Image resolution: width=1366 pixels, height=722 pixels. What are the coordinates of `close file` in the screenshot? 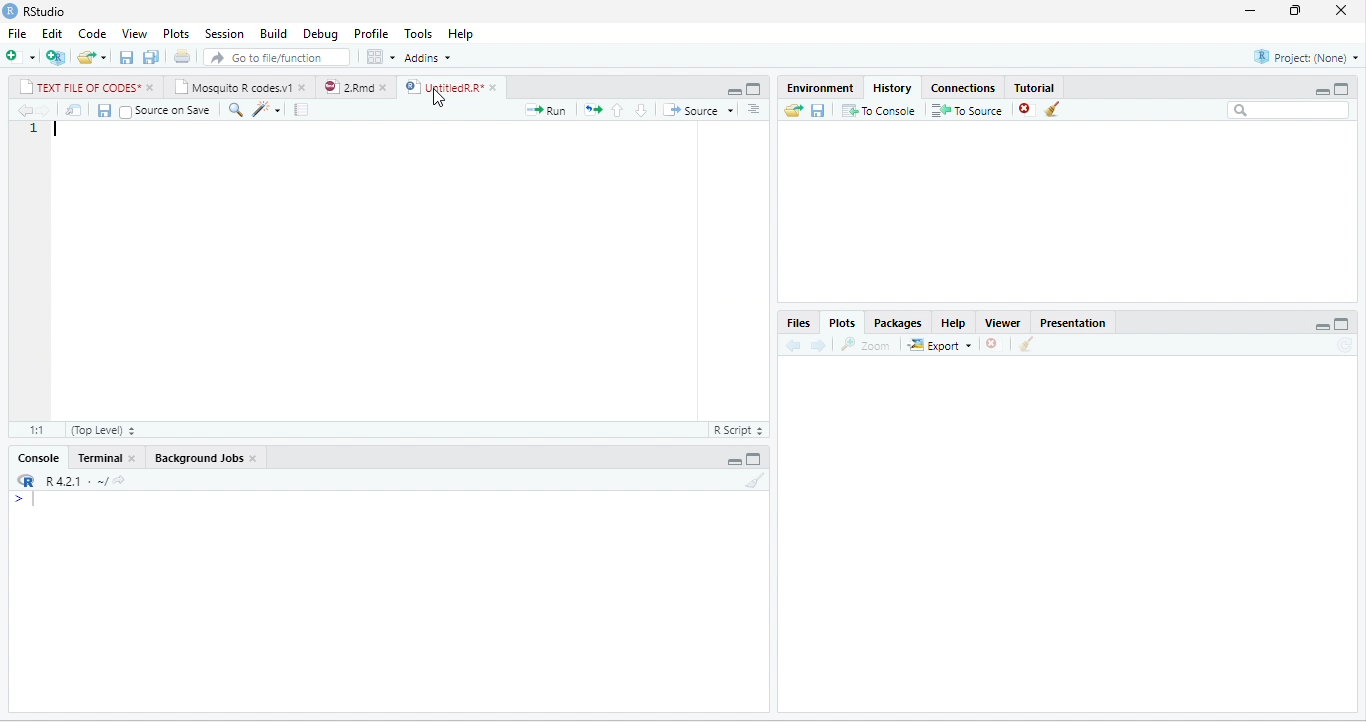 It's located at (994, 344).